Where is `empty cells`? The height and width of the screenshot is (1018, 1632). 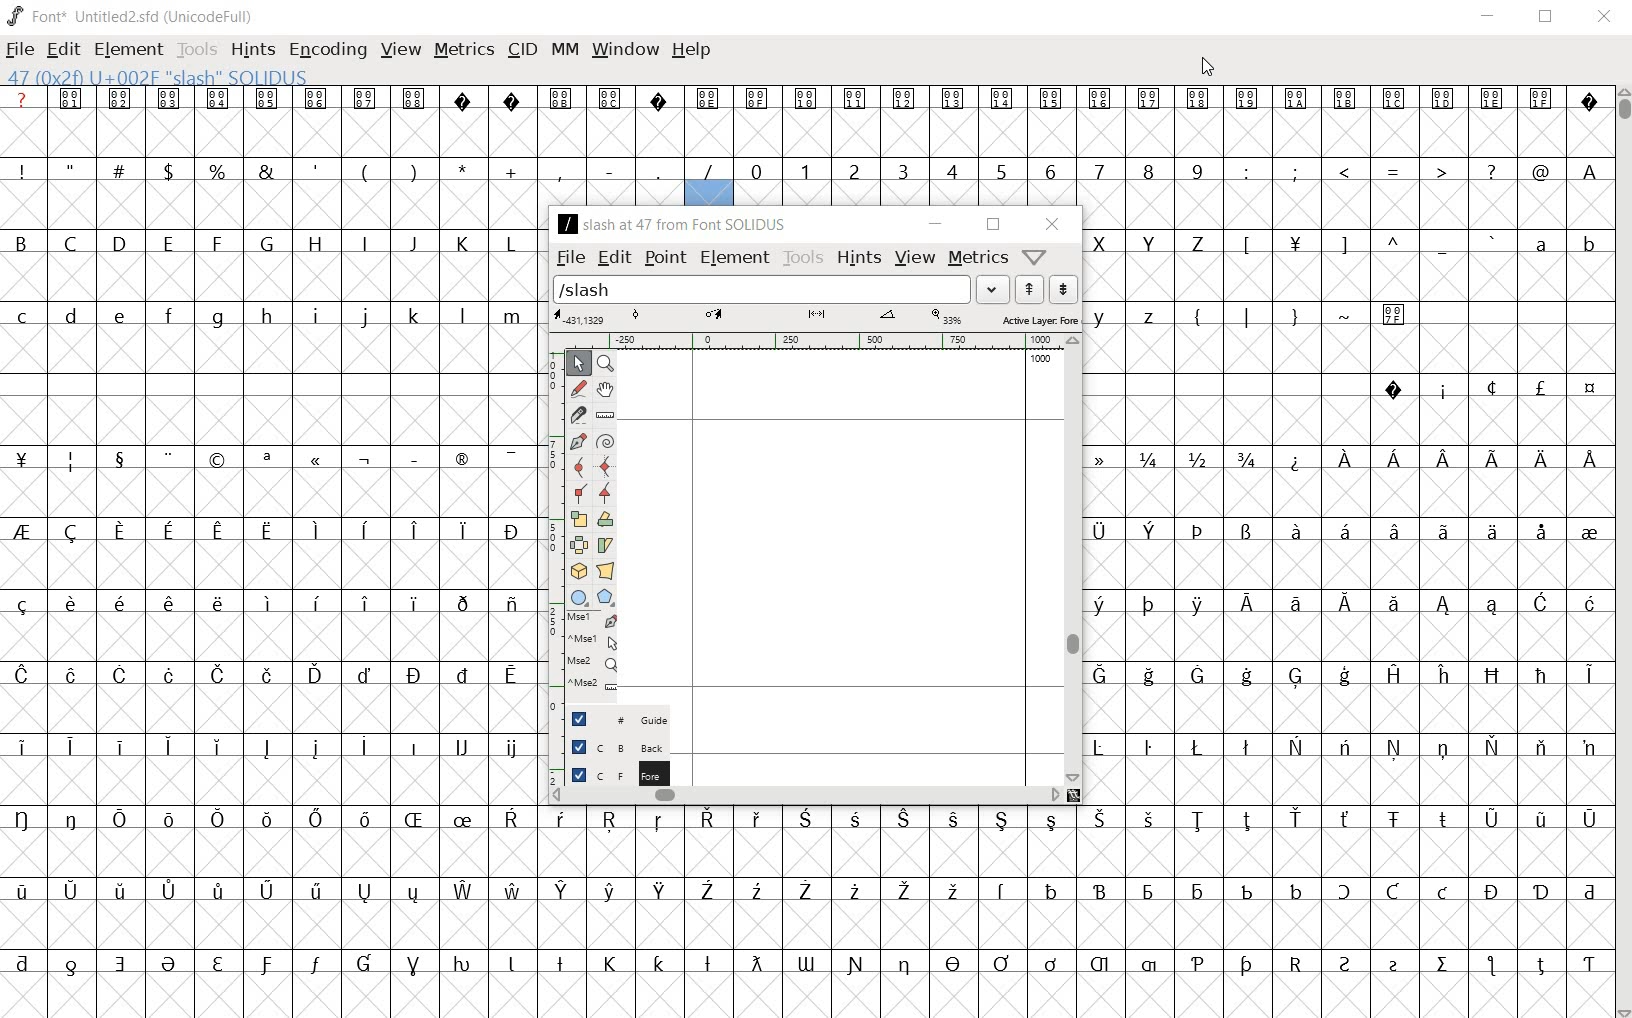
empty cells is located at coordinates (1347, 207).